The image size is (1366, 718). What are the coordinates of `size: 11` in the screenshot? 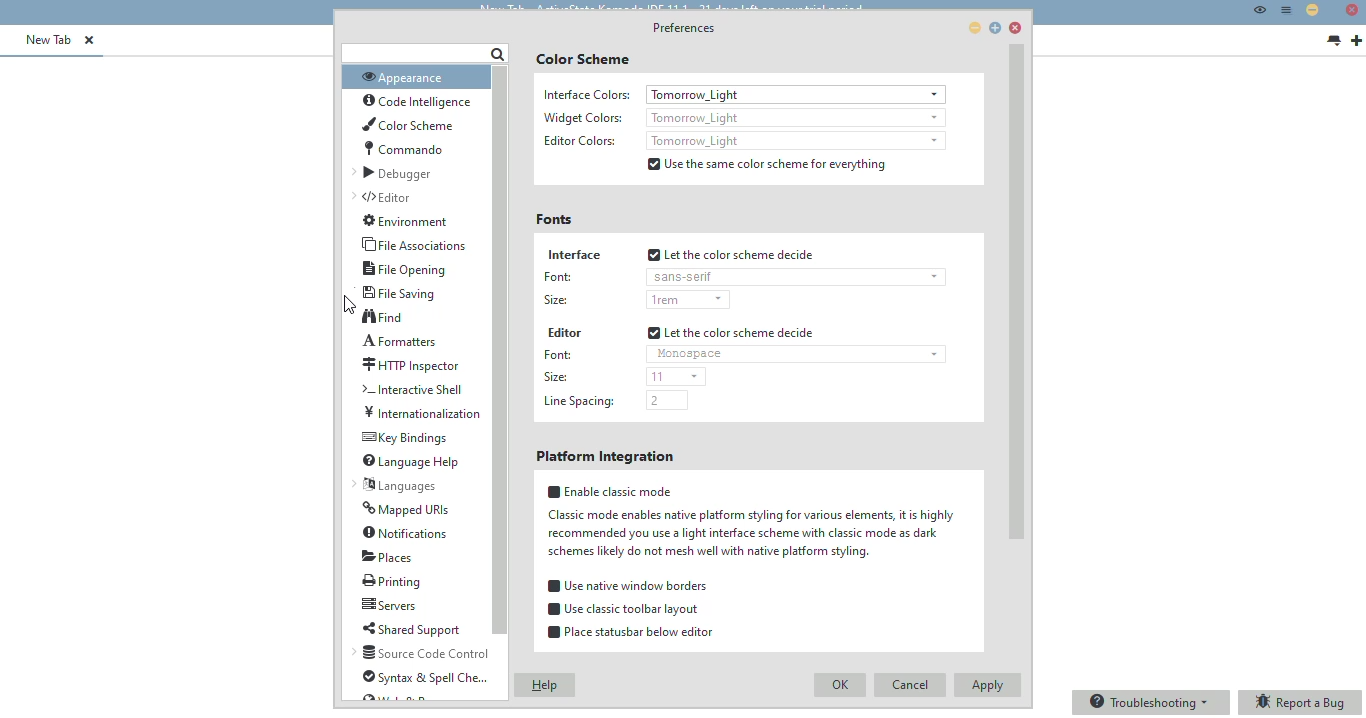 It's located at (621, 375).